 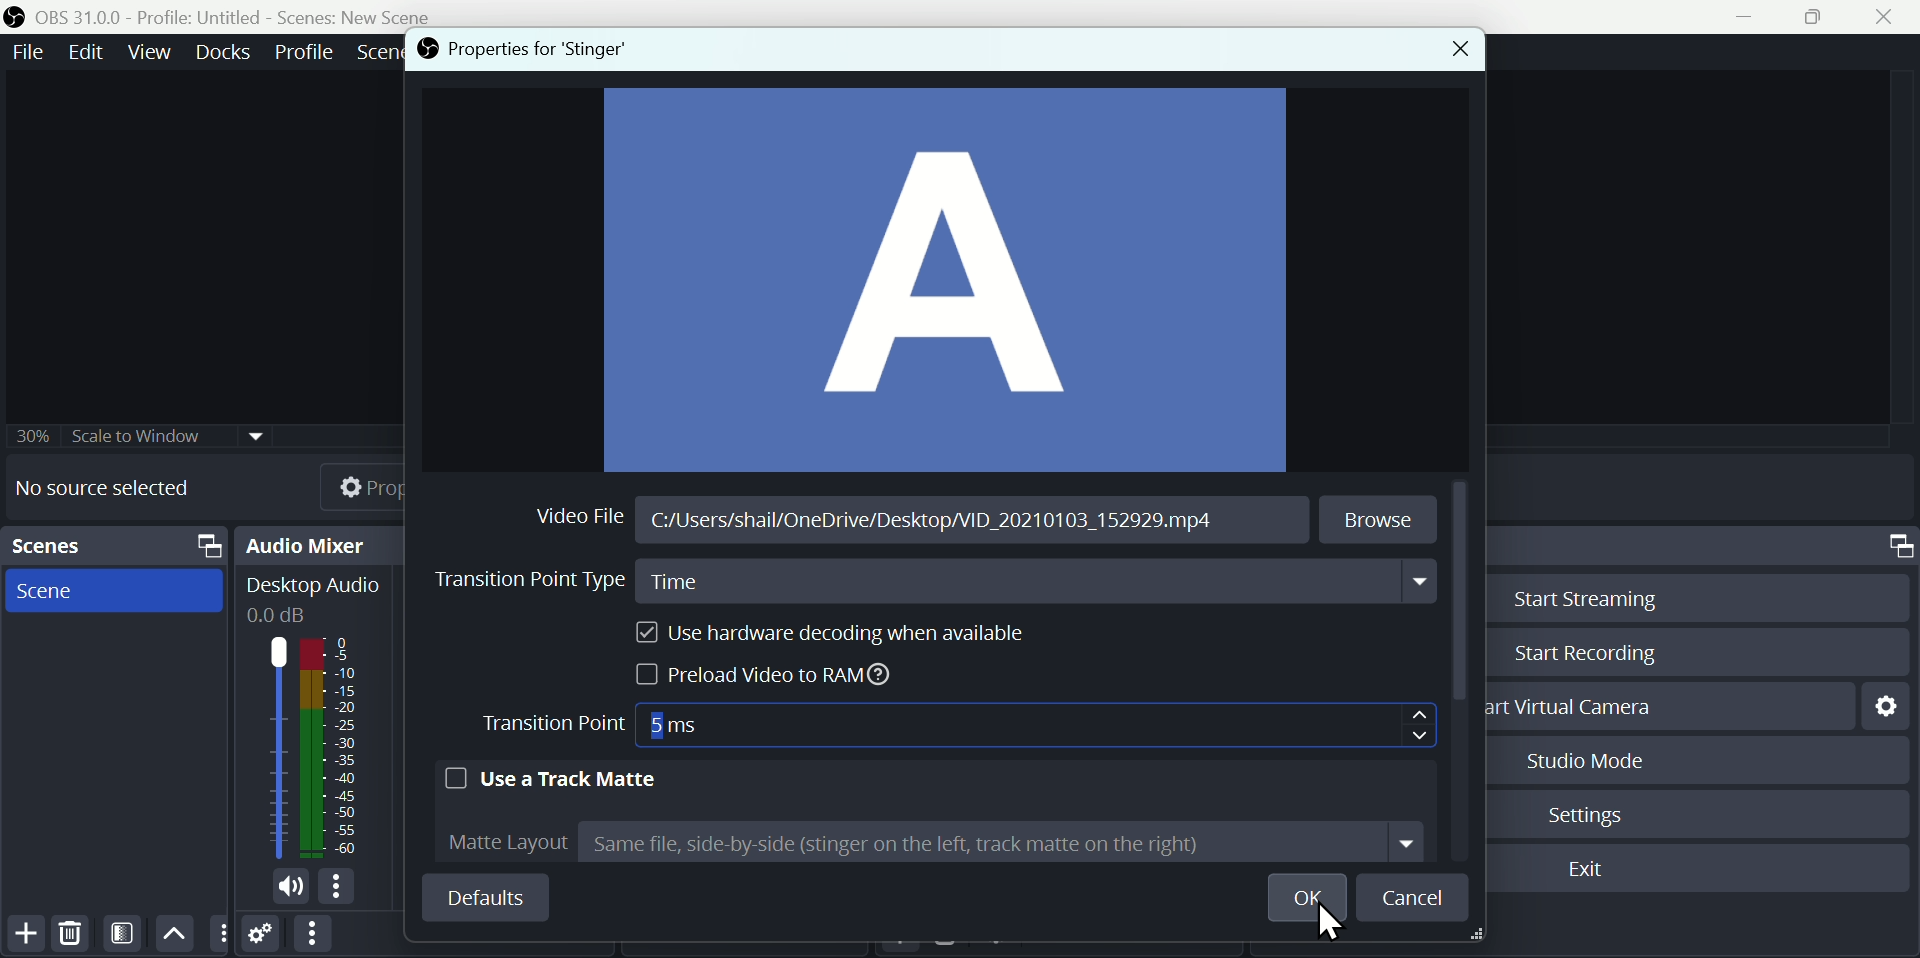 What do you see at coordinates (1884, 704) in the screenshot?
I see `Settings` at bounding box center [1884, 704].